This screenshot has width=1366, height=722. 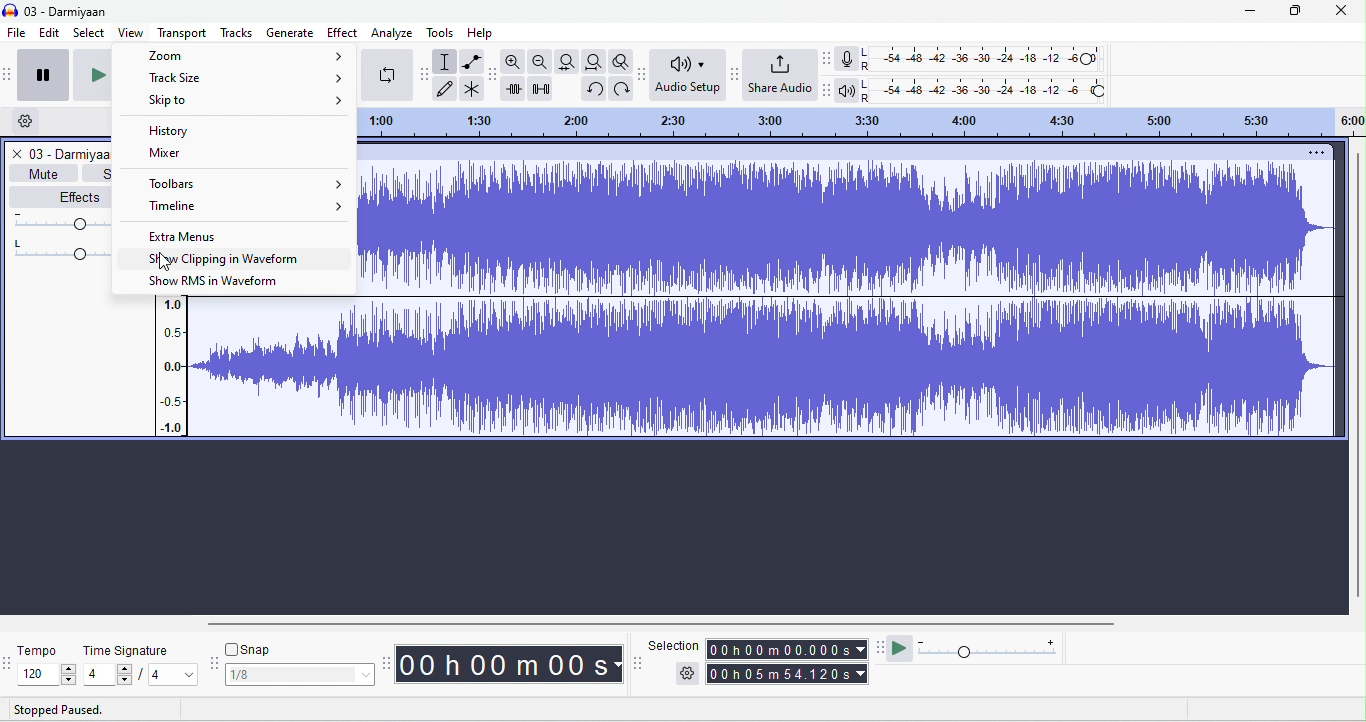 I want to click on toggle zoom, so click(x=620, y=61).